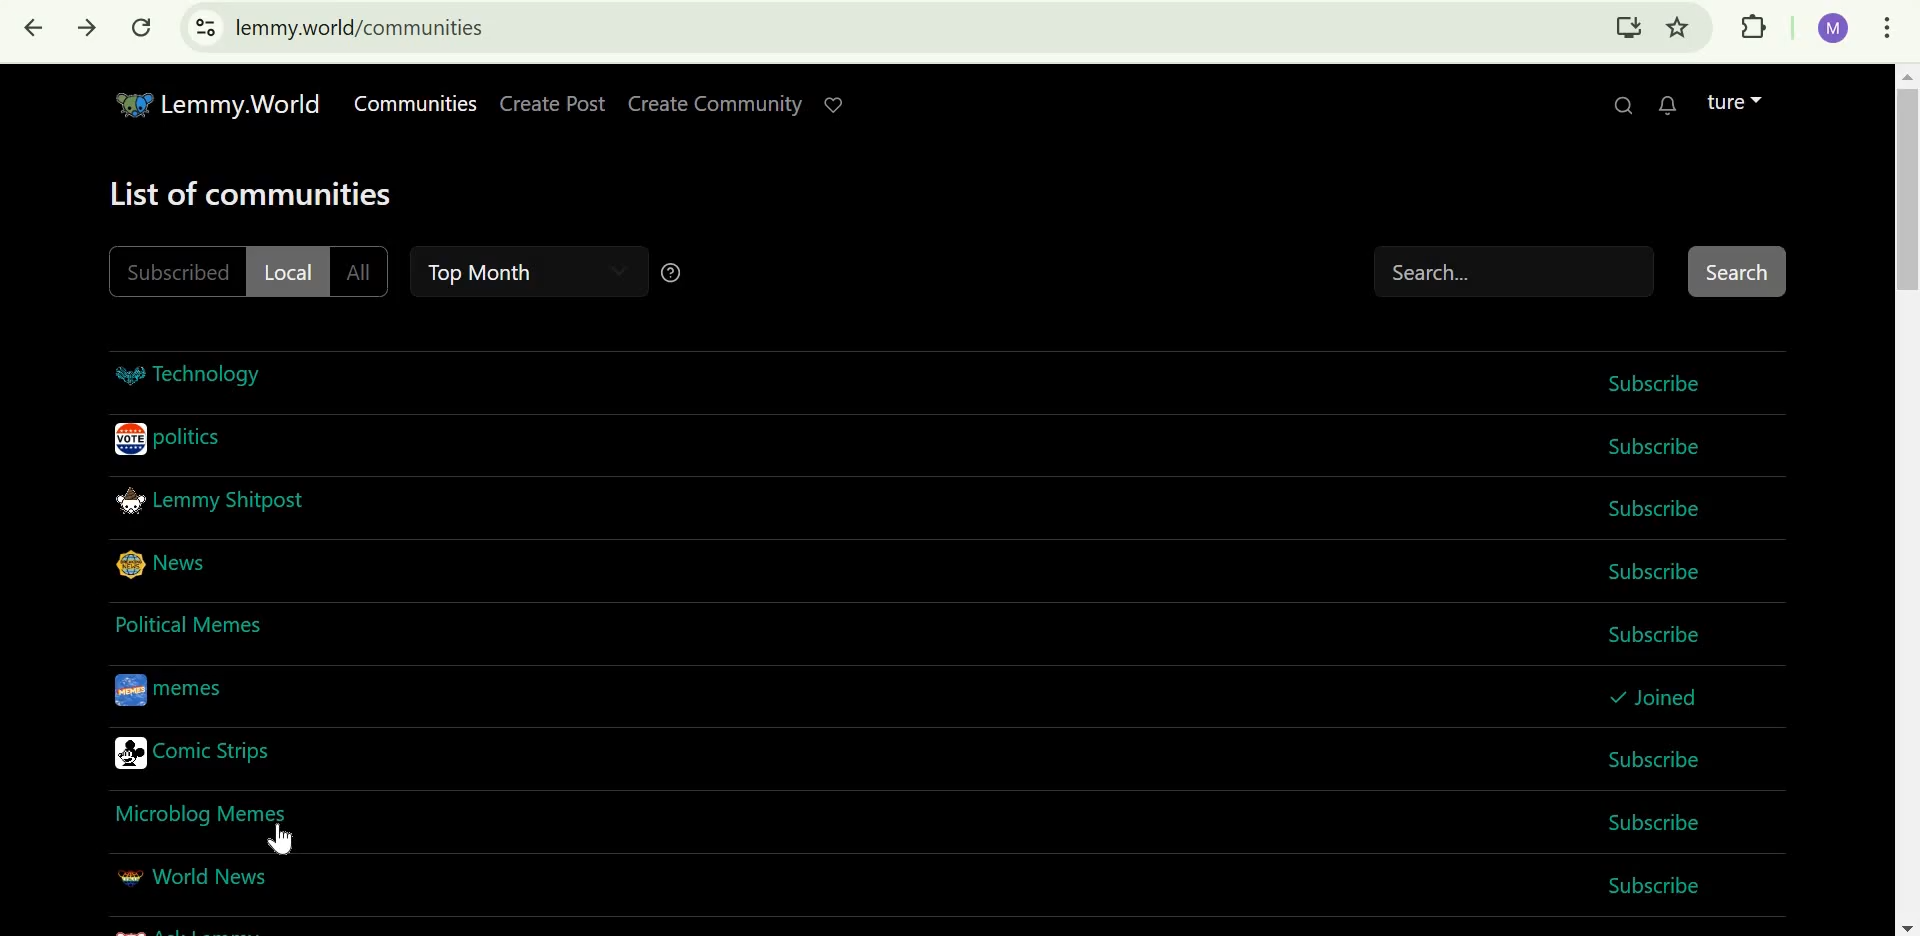 Image resolution: width=1920 pixels, height=936 pixels. Describe the element at coordinates (285, 843) in the screenshot. I see `cursor` at that location.